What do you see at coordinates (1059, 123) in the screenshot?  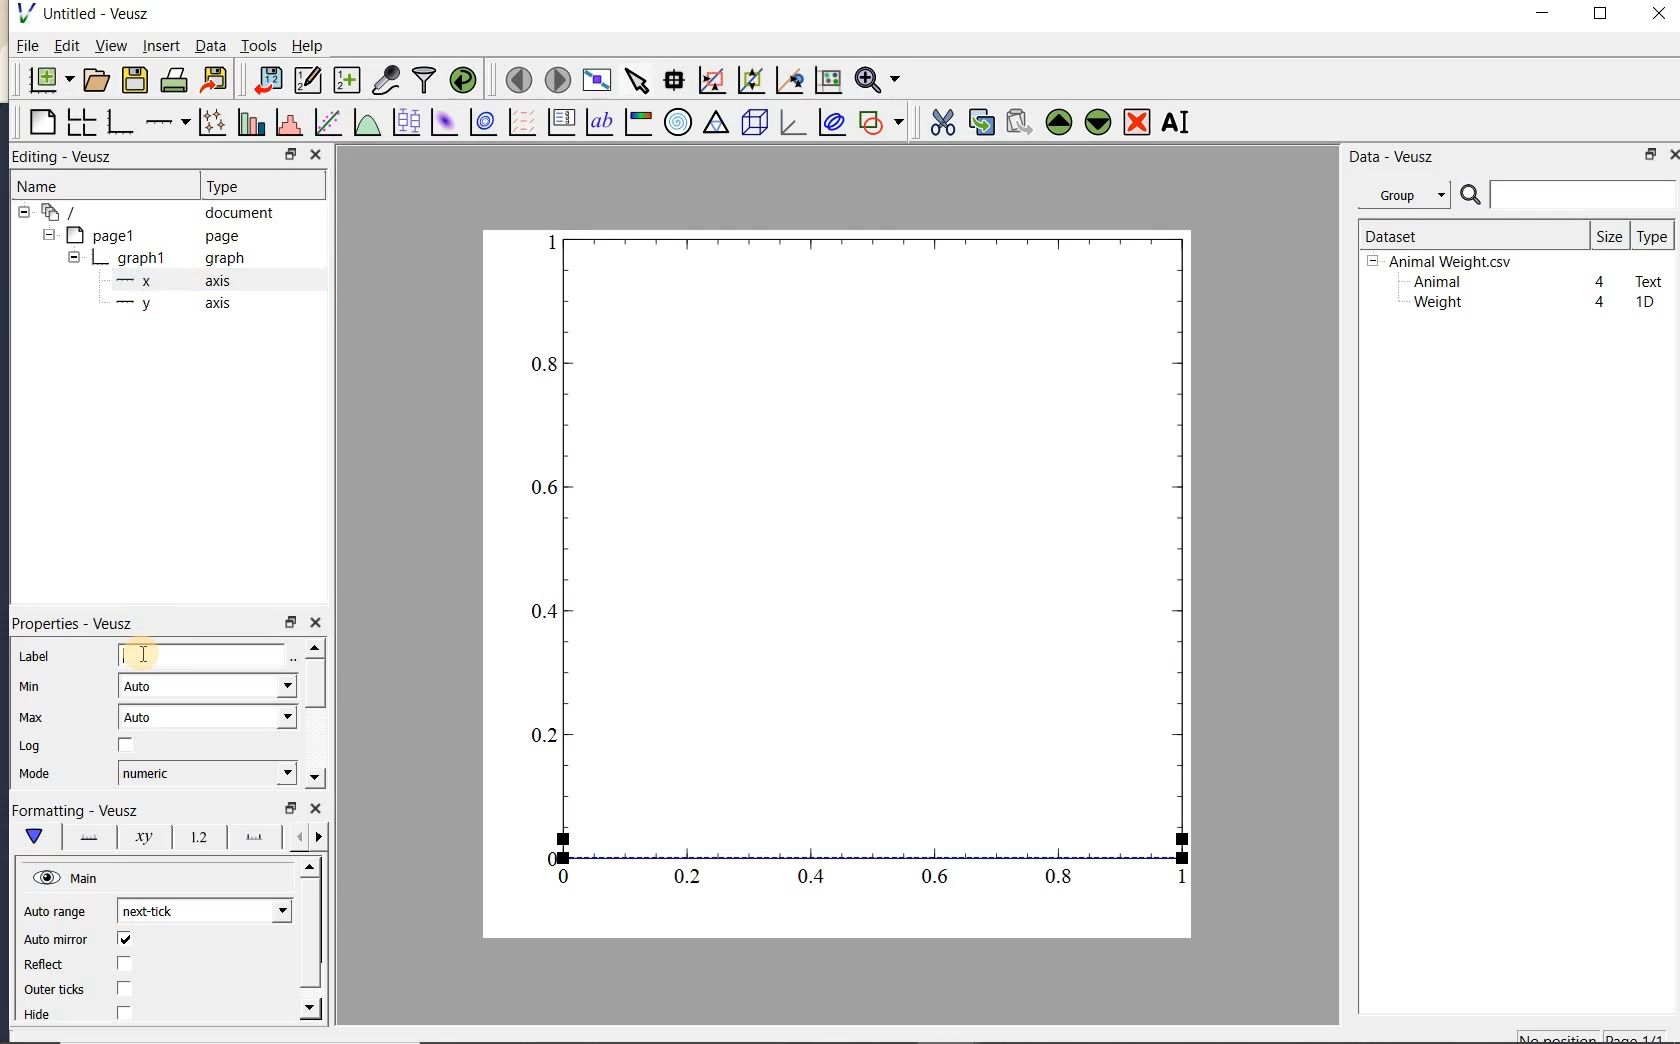 I see `move the selected widget up` at bounding box center [1059, 123].